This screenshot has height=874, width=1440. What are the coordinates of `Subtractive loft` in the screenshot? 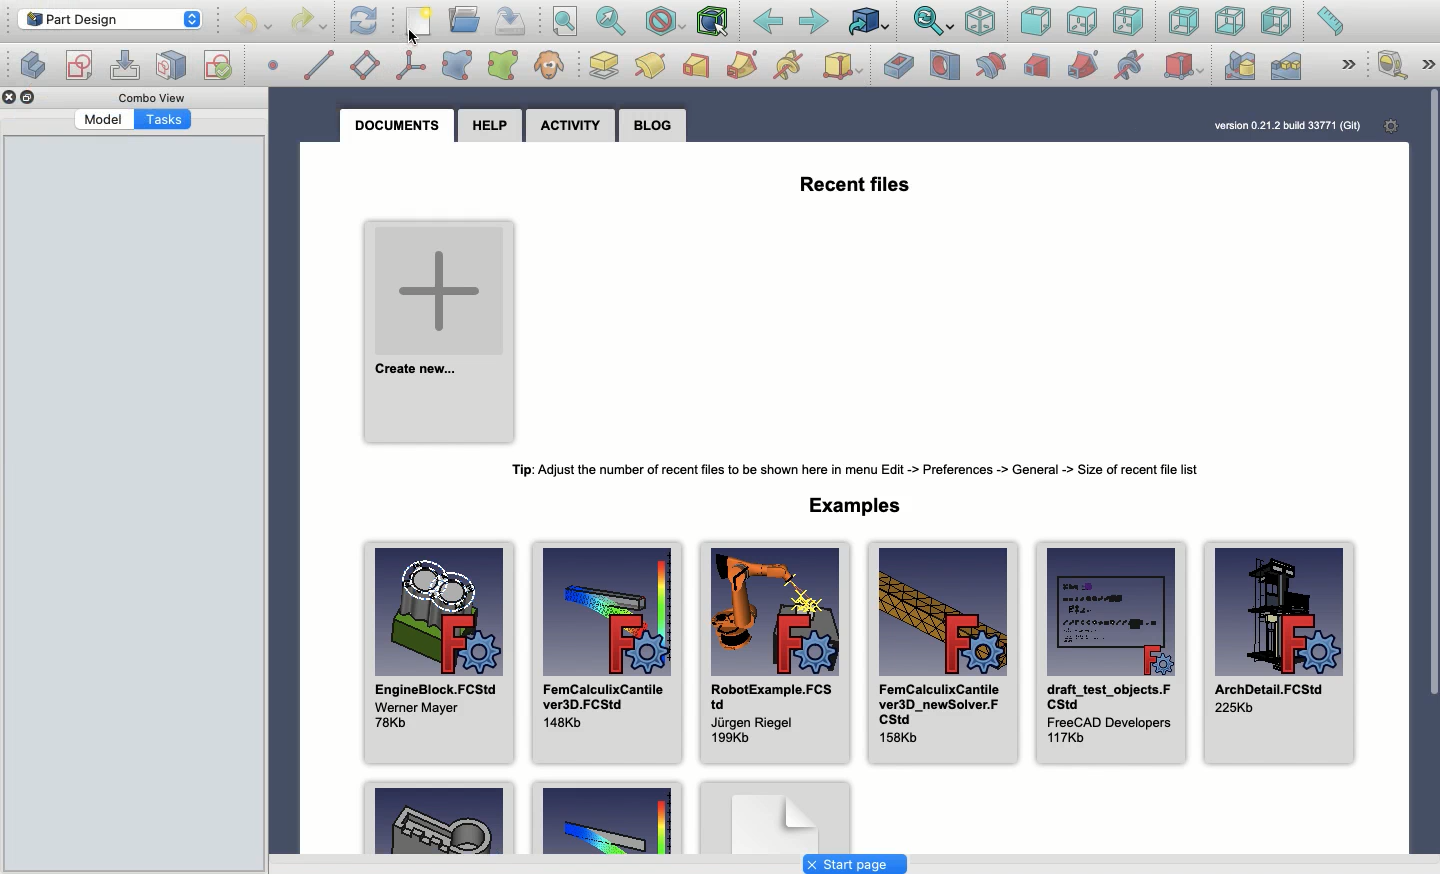 It's located at (1039, 68).